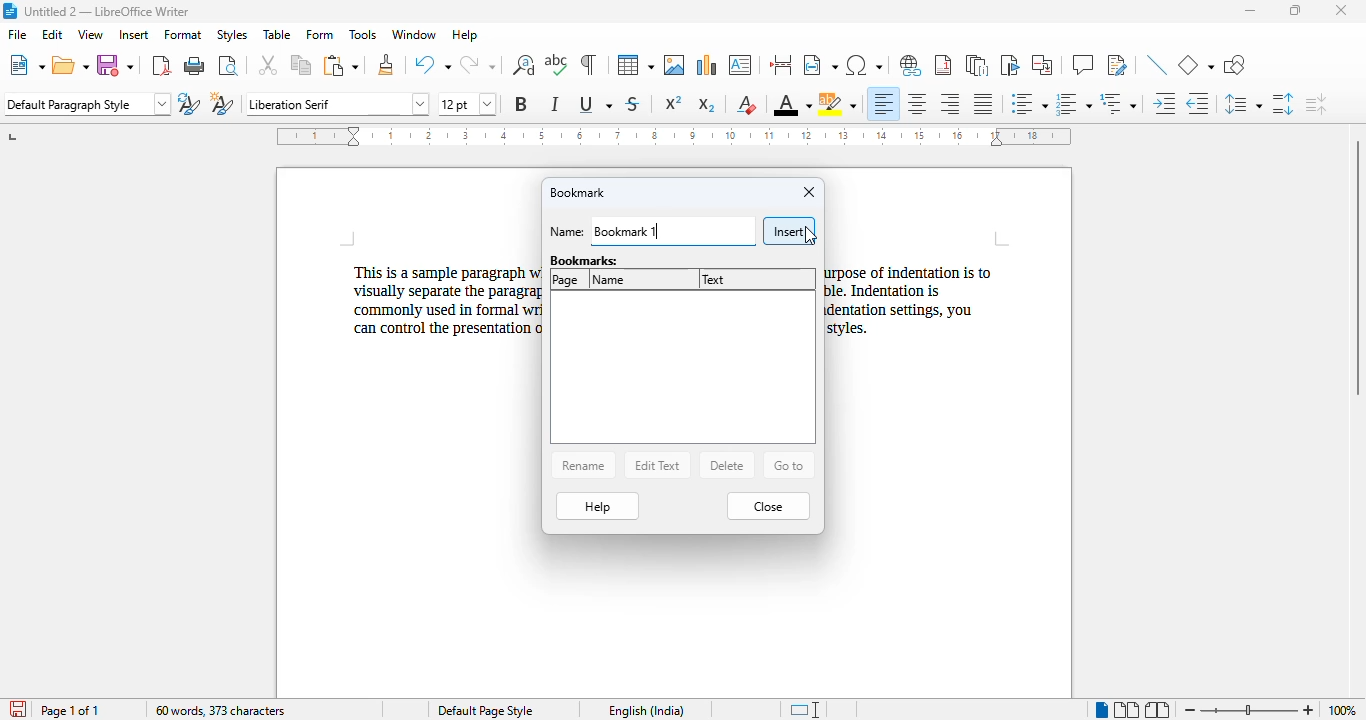  I want to click on cut, so click(267, 65).